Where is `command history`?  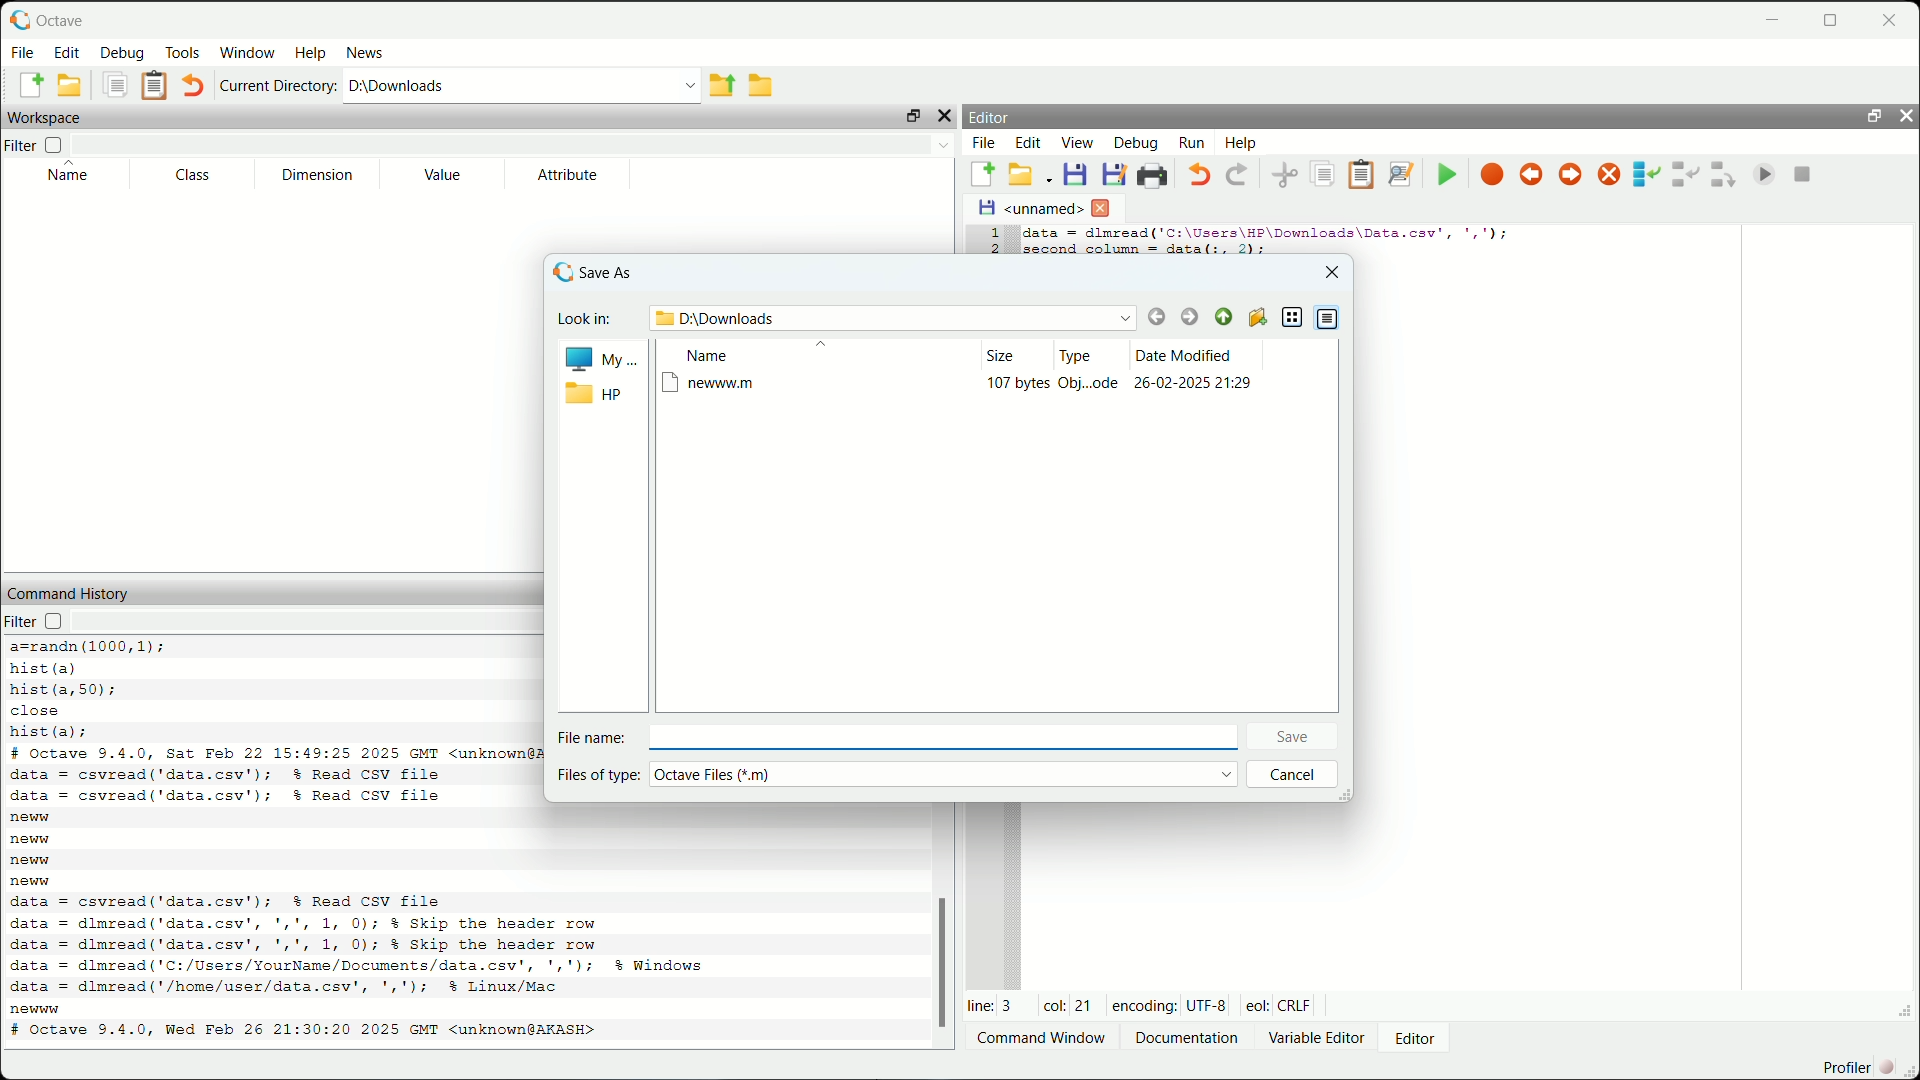 command history is located at coordinates (65, 590).